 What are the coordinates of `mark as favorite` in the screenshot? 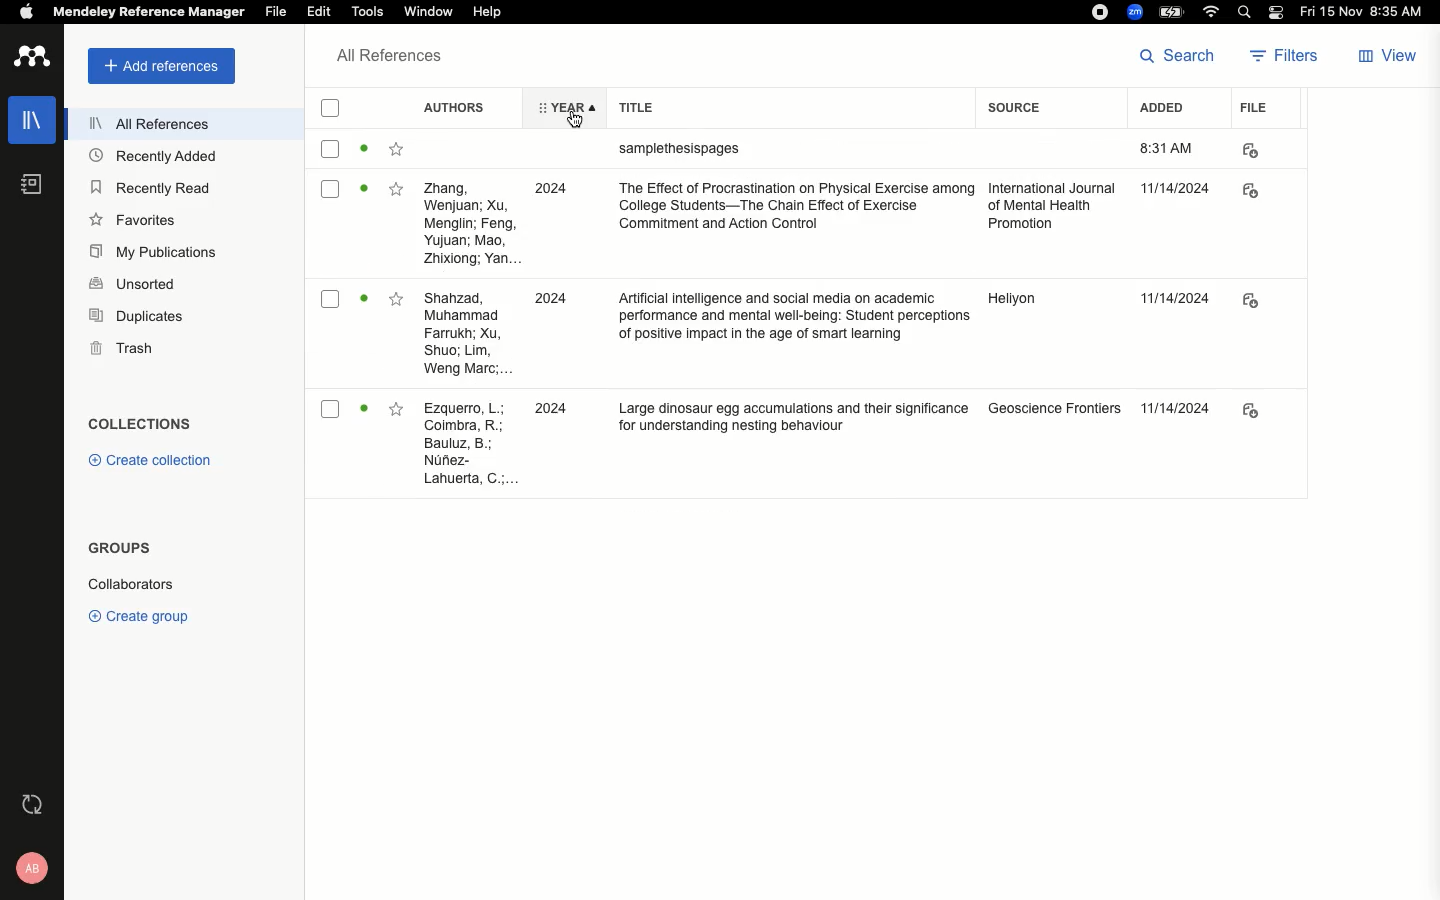 It's located at (396, 299).